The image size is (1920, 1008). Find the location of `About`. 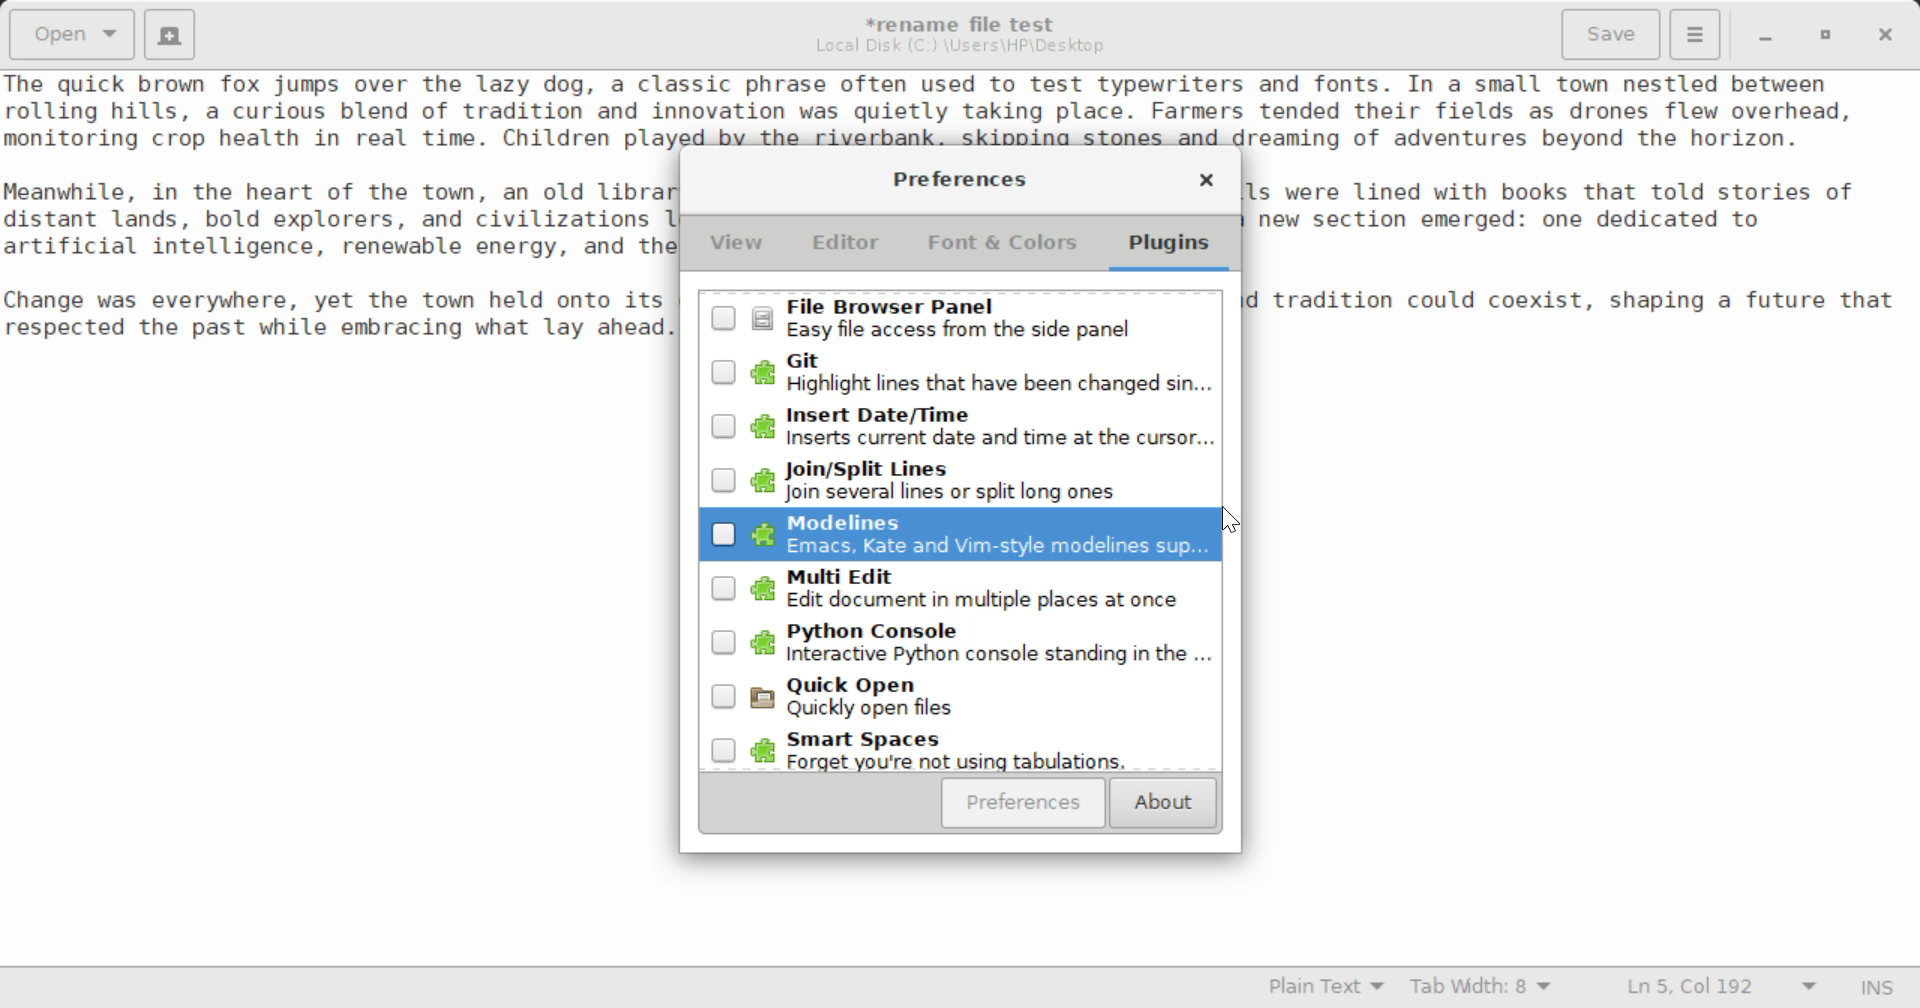

About is located at coordinates (1160, 804).